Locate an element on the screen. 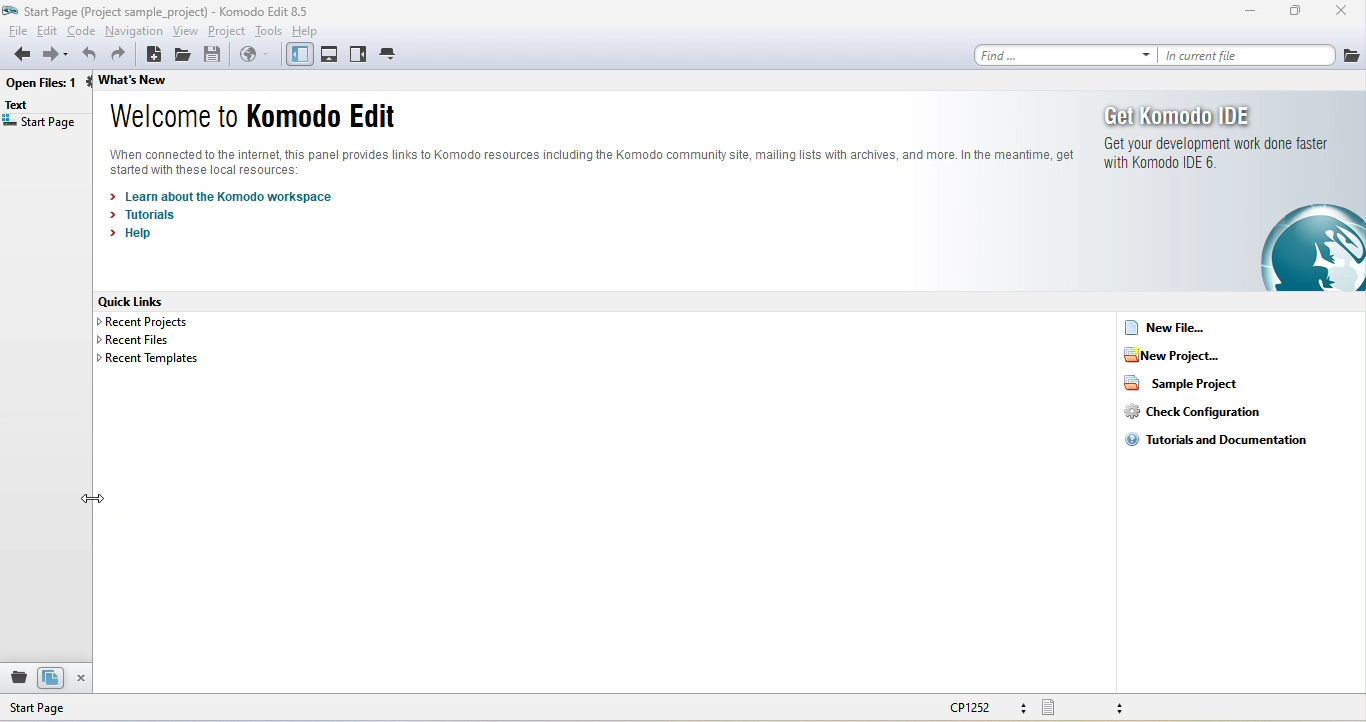  recent projects is located at coordinates (151, 321).